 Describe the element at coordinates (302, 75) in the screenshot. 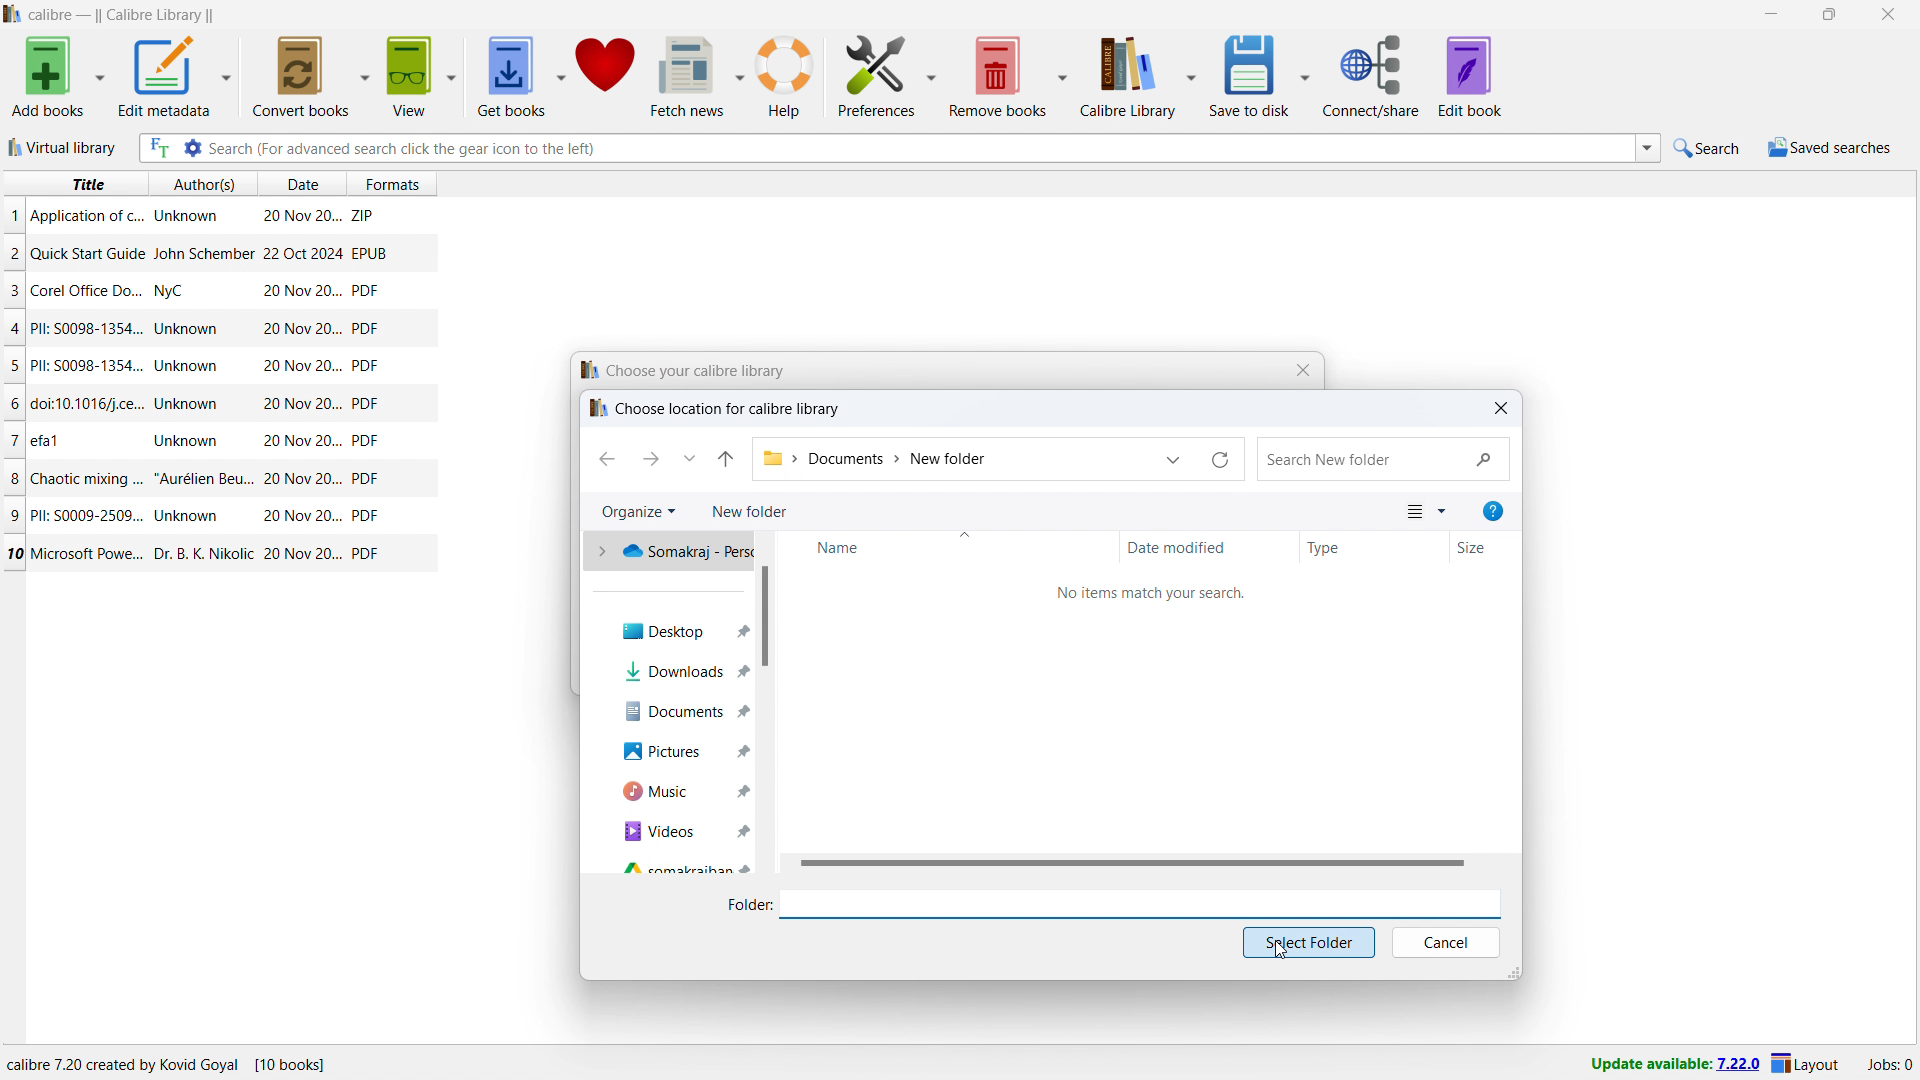

I see `convert books` at that location.